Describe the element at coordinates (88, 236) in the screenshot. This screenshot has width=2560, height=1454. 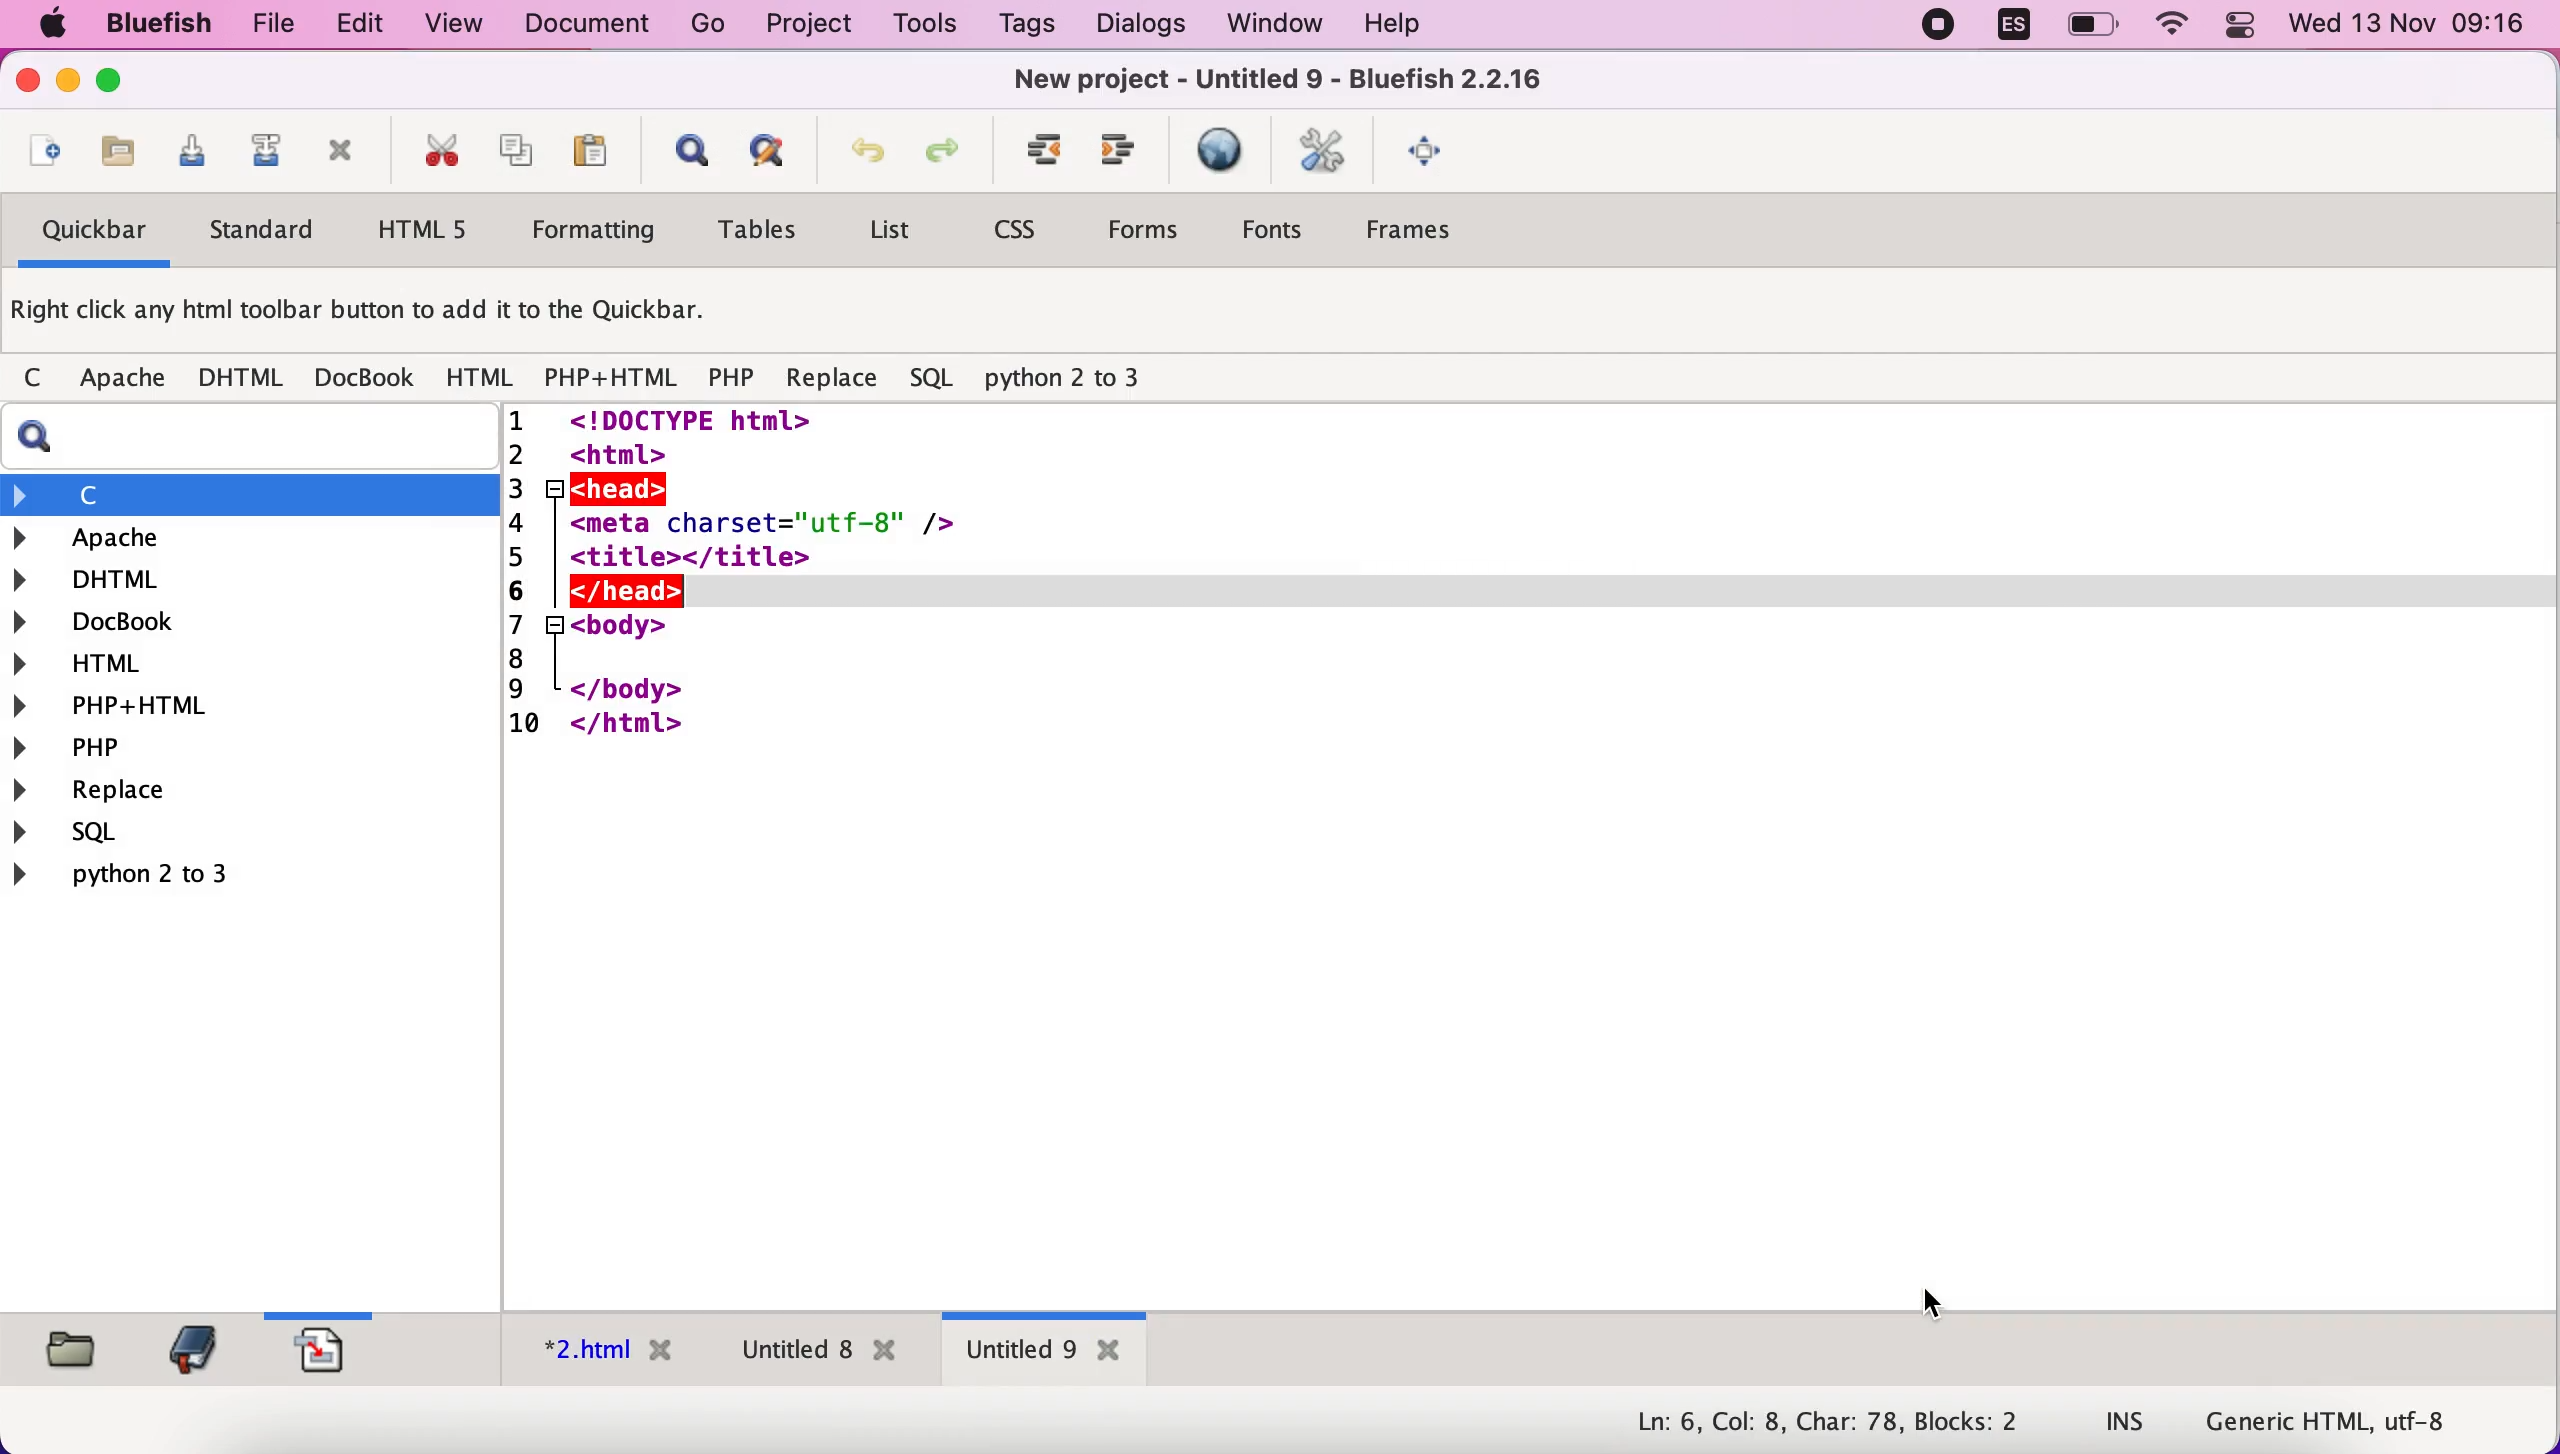
I see `quickbar` at that location.